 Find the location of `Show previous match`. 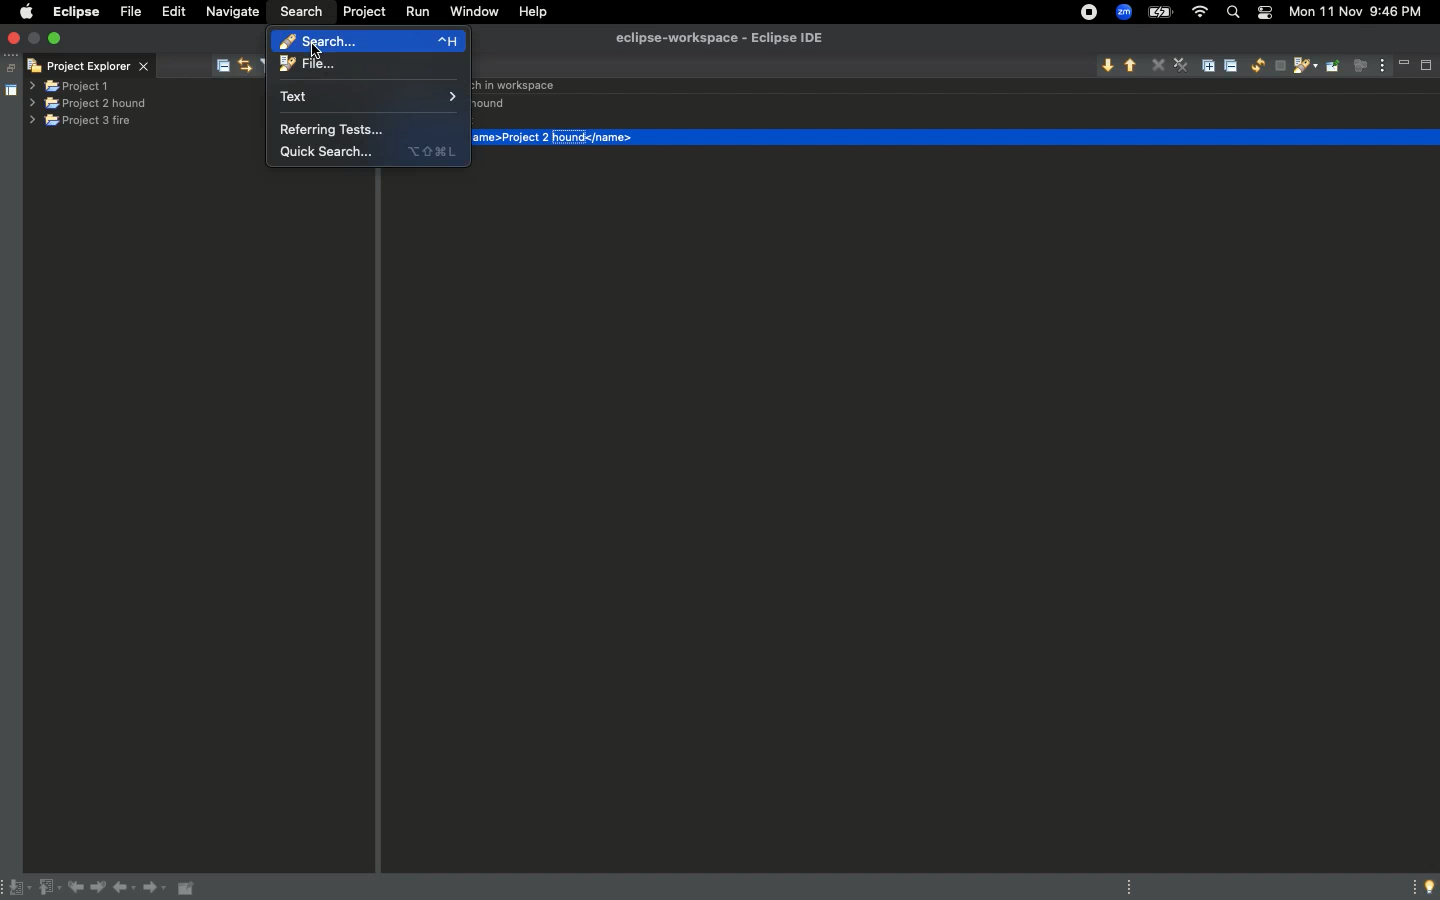

Show previous match is located at coordinates (1131, 67).